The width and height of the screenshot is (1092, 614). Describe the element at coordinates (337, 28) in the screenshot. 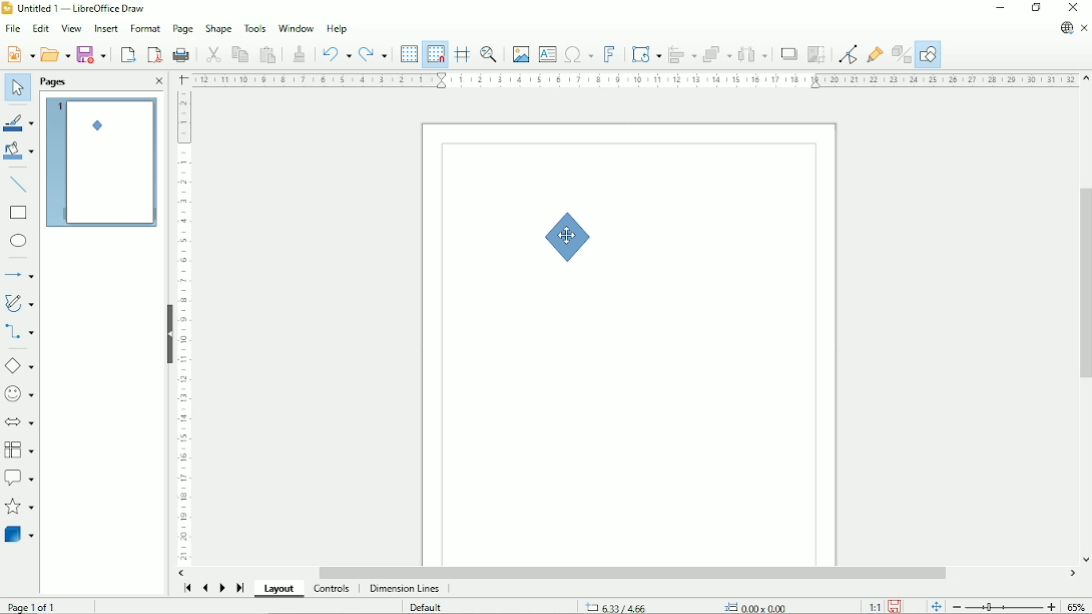

I see `Help` at that location.